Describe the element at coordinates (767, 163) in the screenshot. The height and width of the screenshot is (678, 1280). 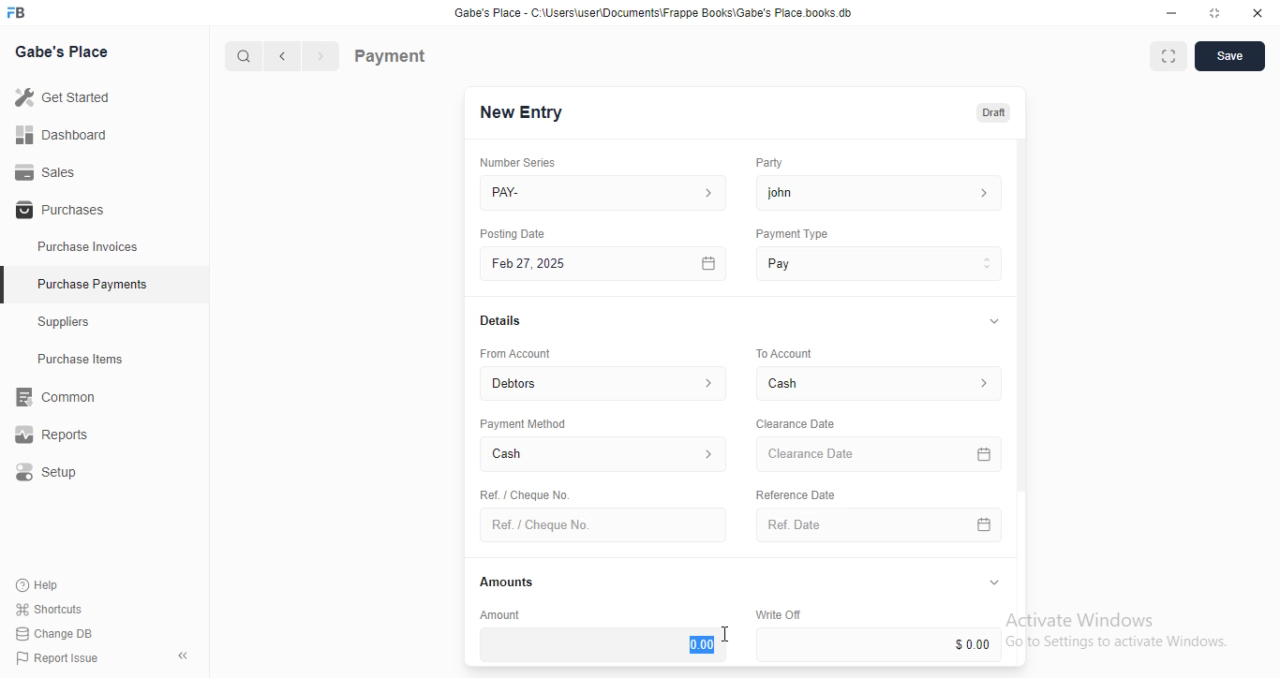
I see `Party` at that location.